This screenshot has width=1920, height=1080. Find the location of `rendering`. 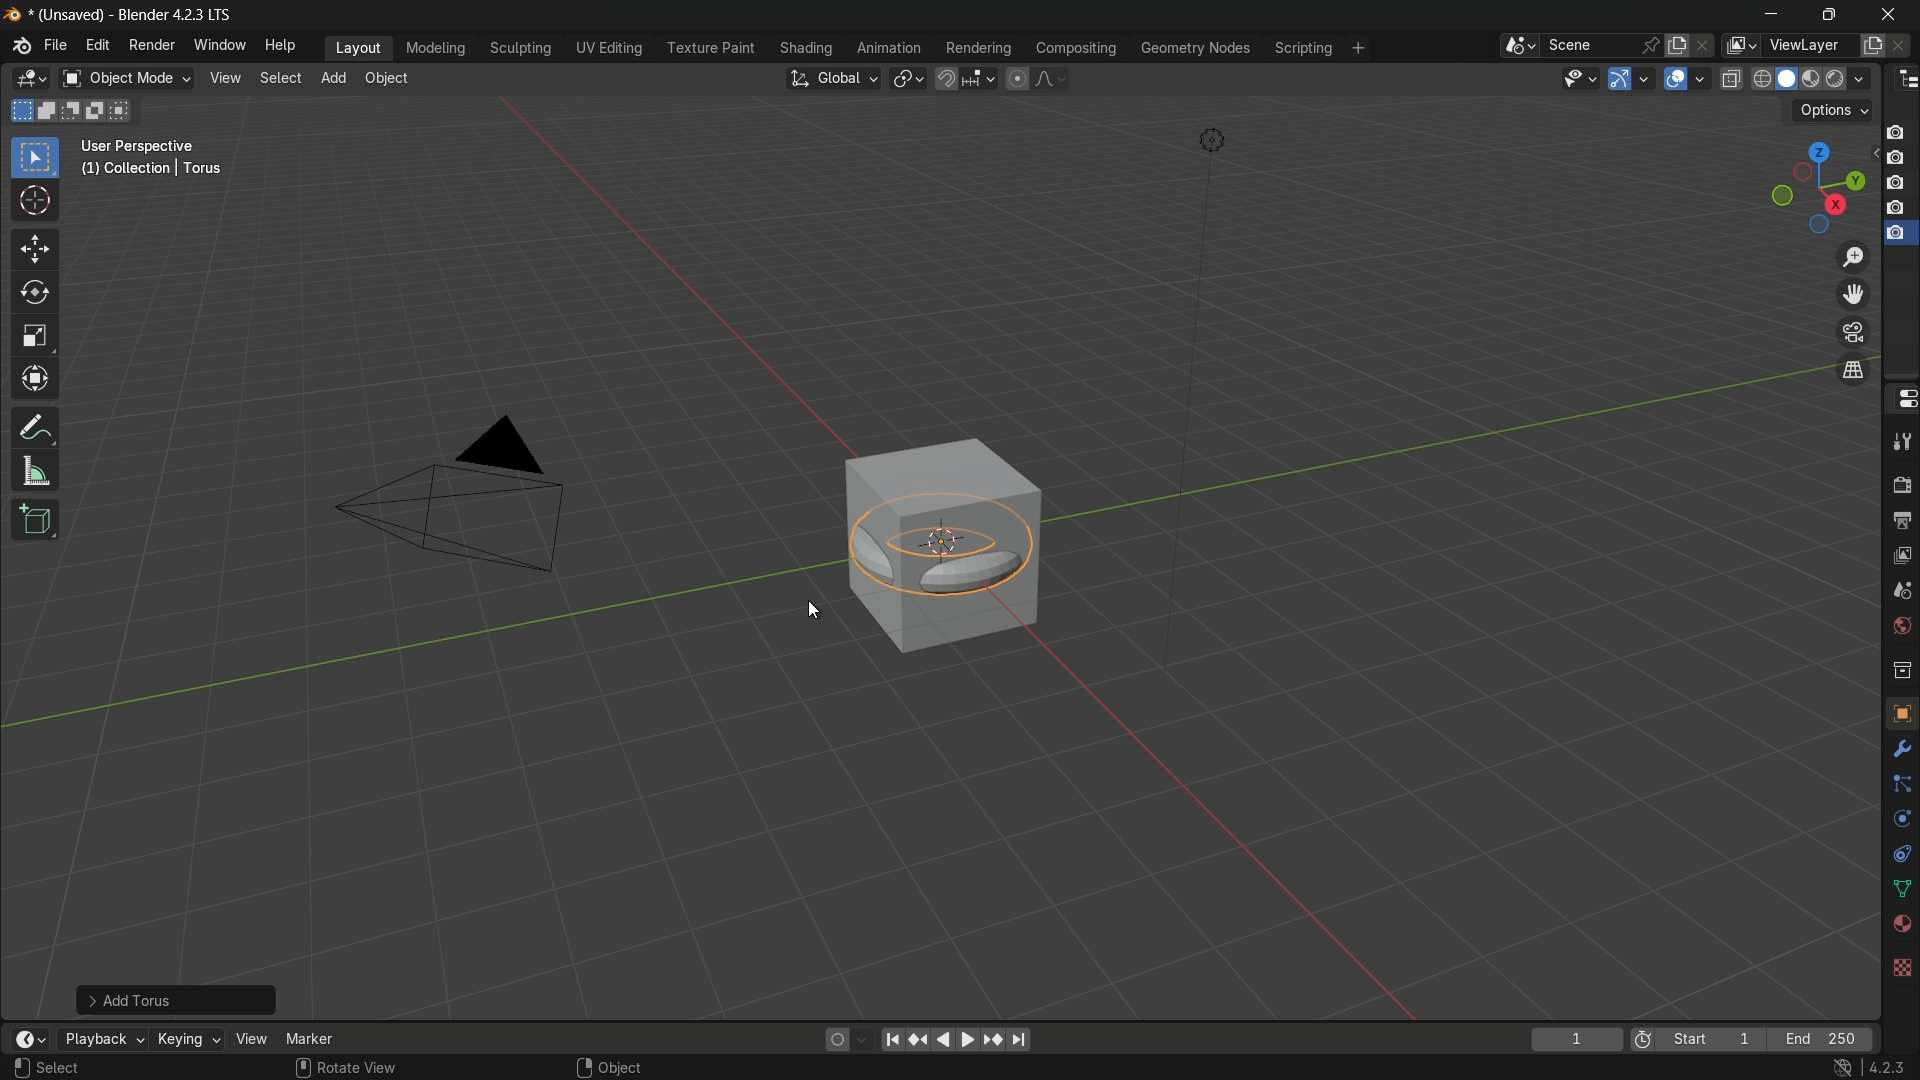

rendering is located at coordinates (979, 49).